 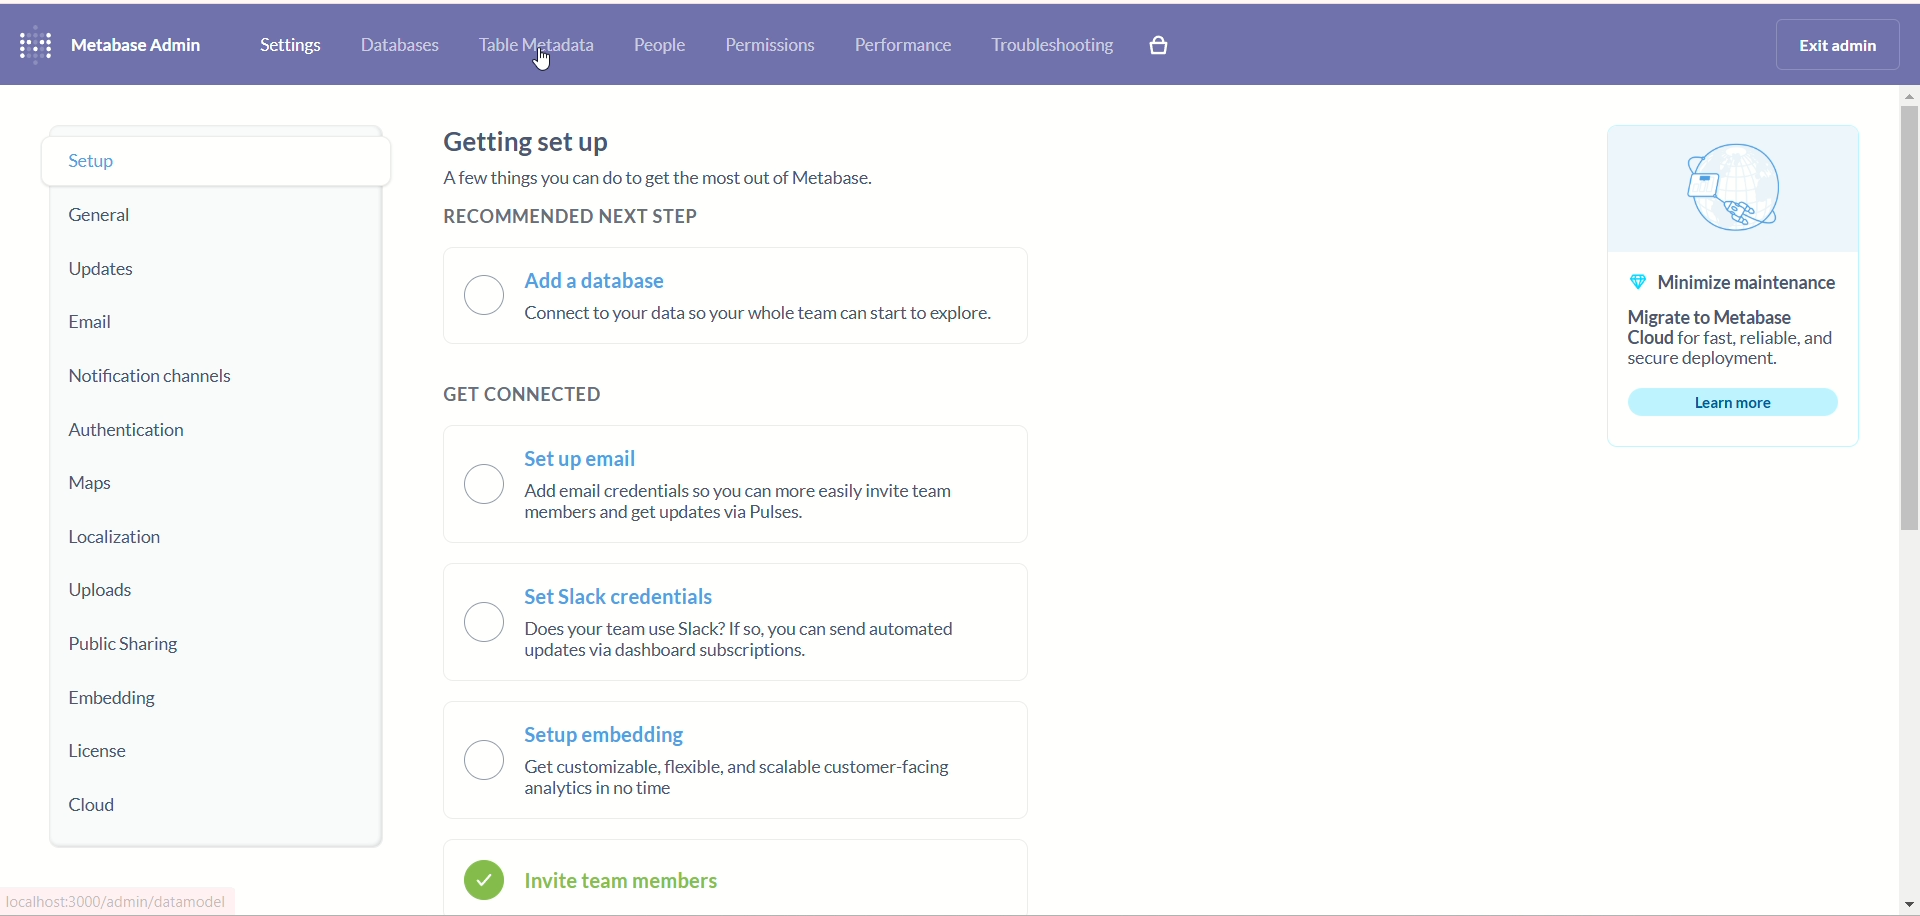 I want to click on text, so click(x=1737, y=315).